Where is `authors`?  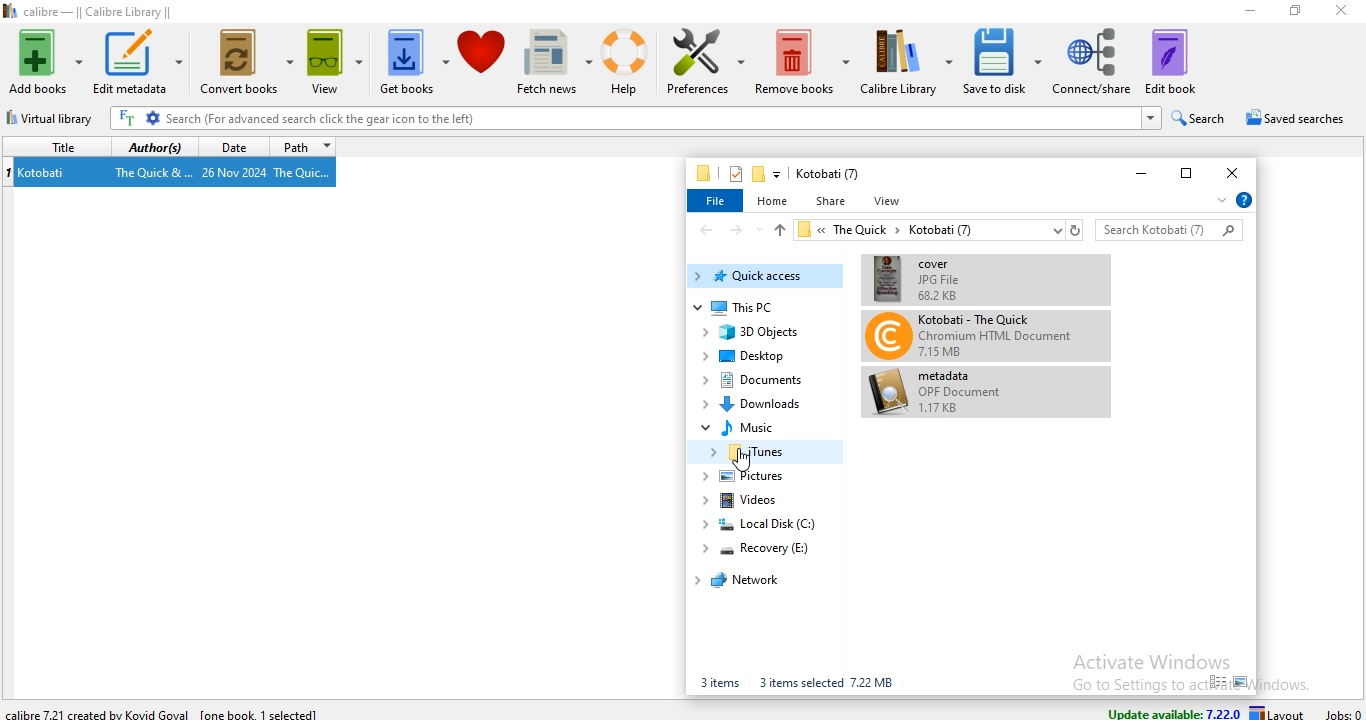 authors is located at coordinates (154, 147).